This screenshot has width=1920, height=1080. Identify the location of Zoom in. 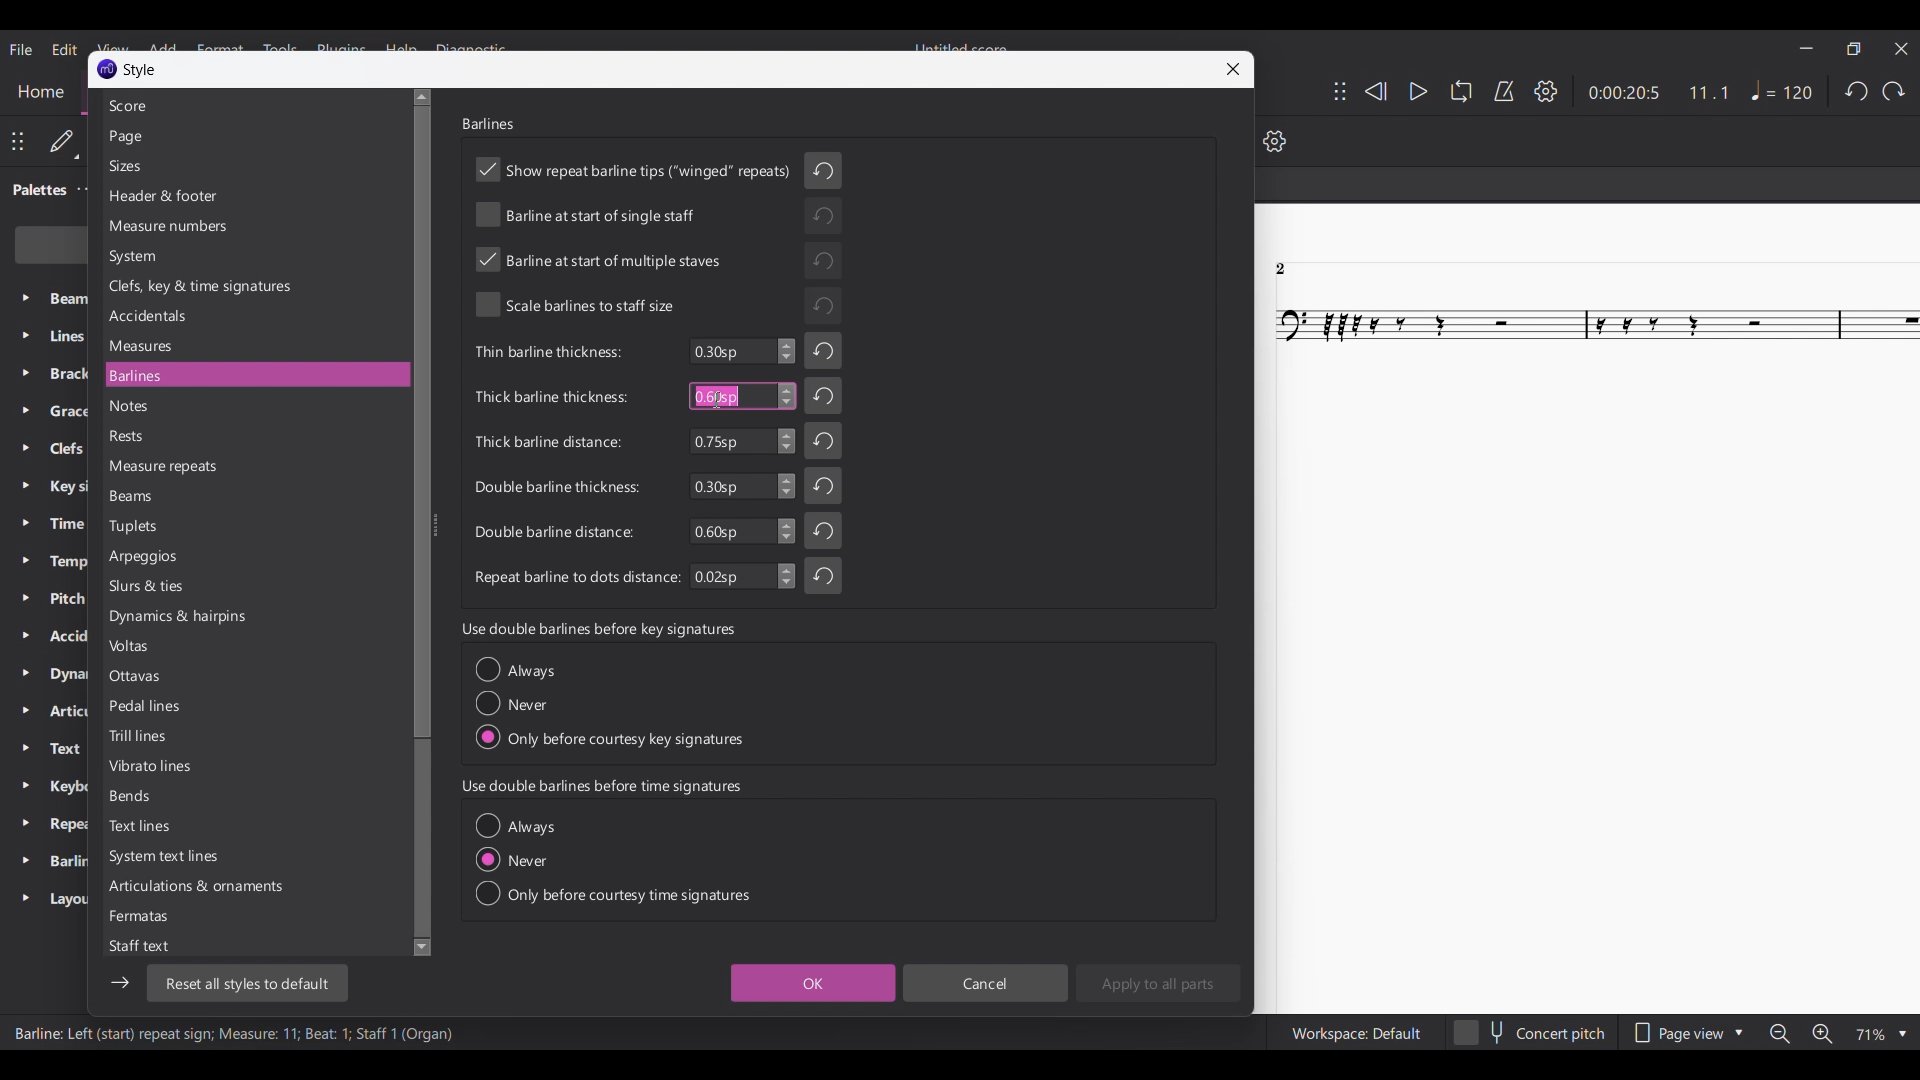
(1822, 1033).